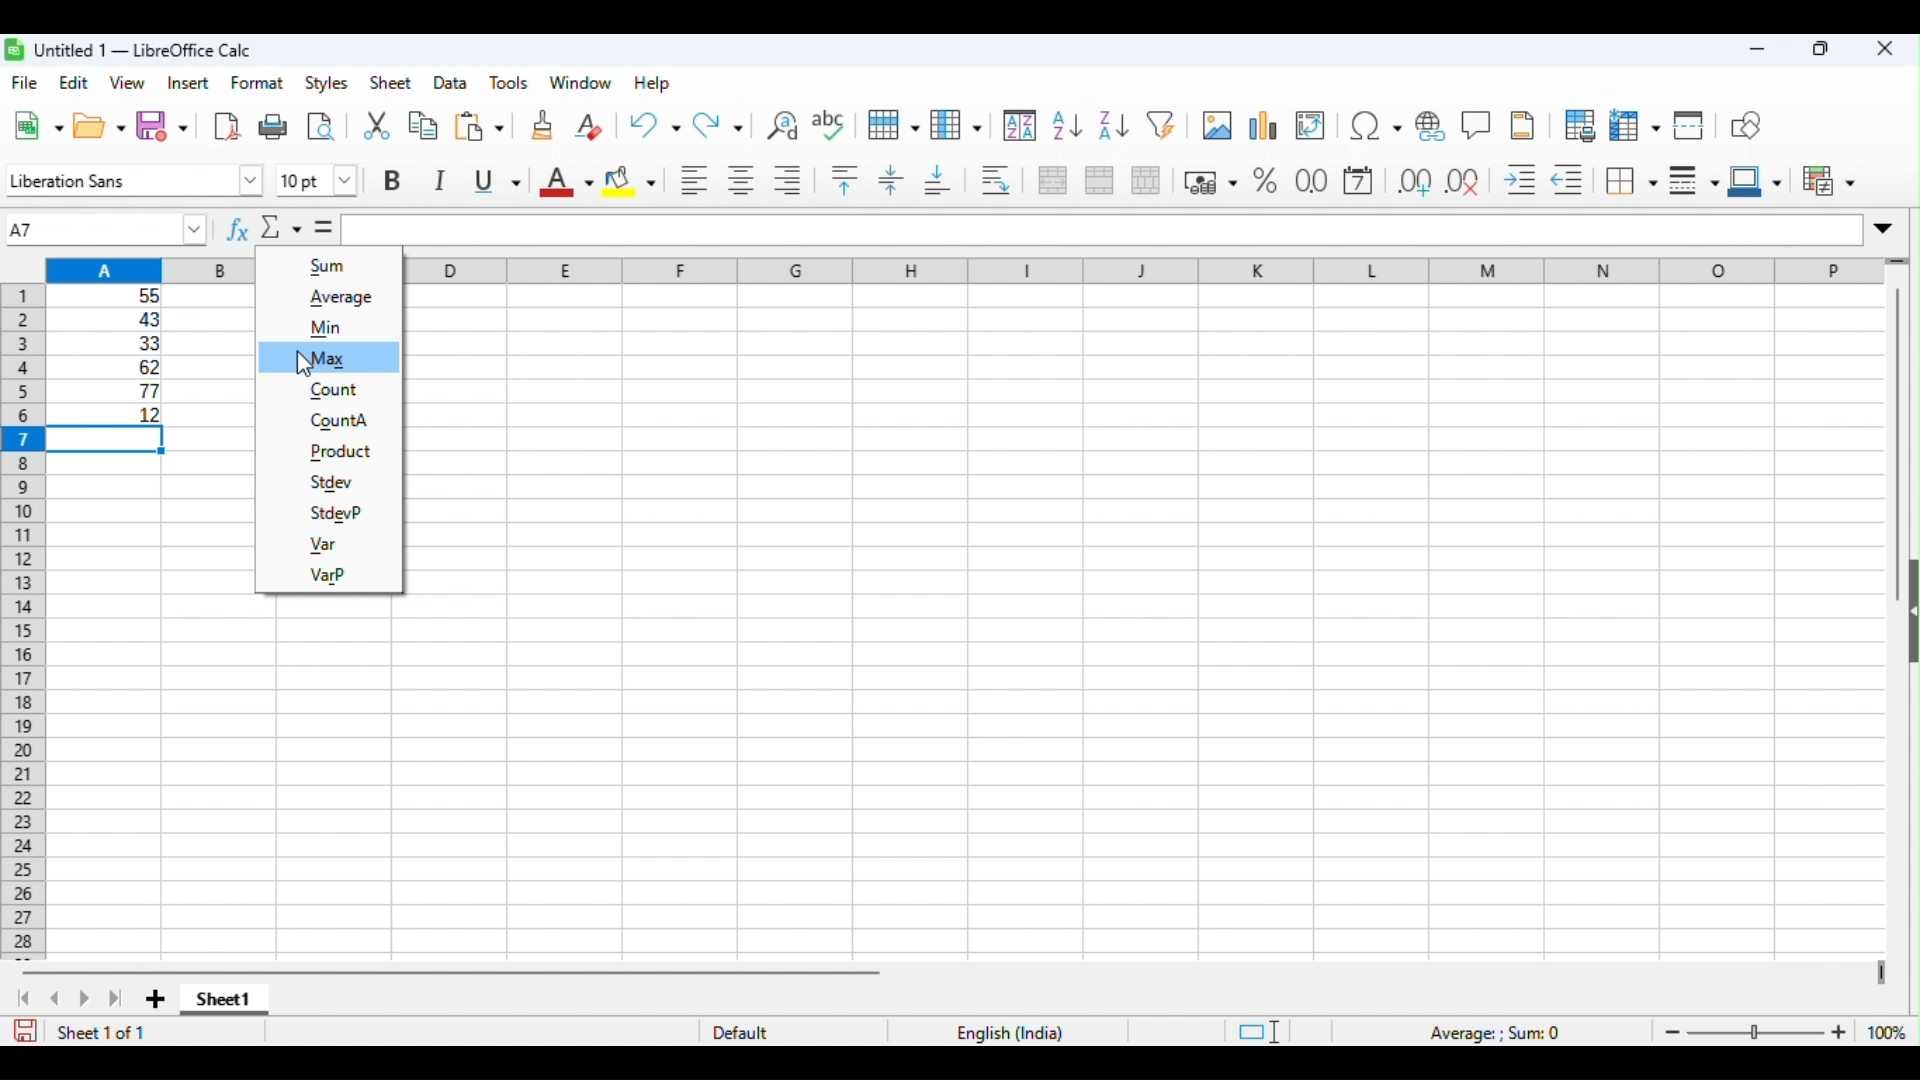  What do you see at coordinates (1267, 182) in the screenshot?
I see `format as percentage` at bounding box center [1267, 182].